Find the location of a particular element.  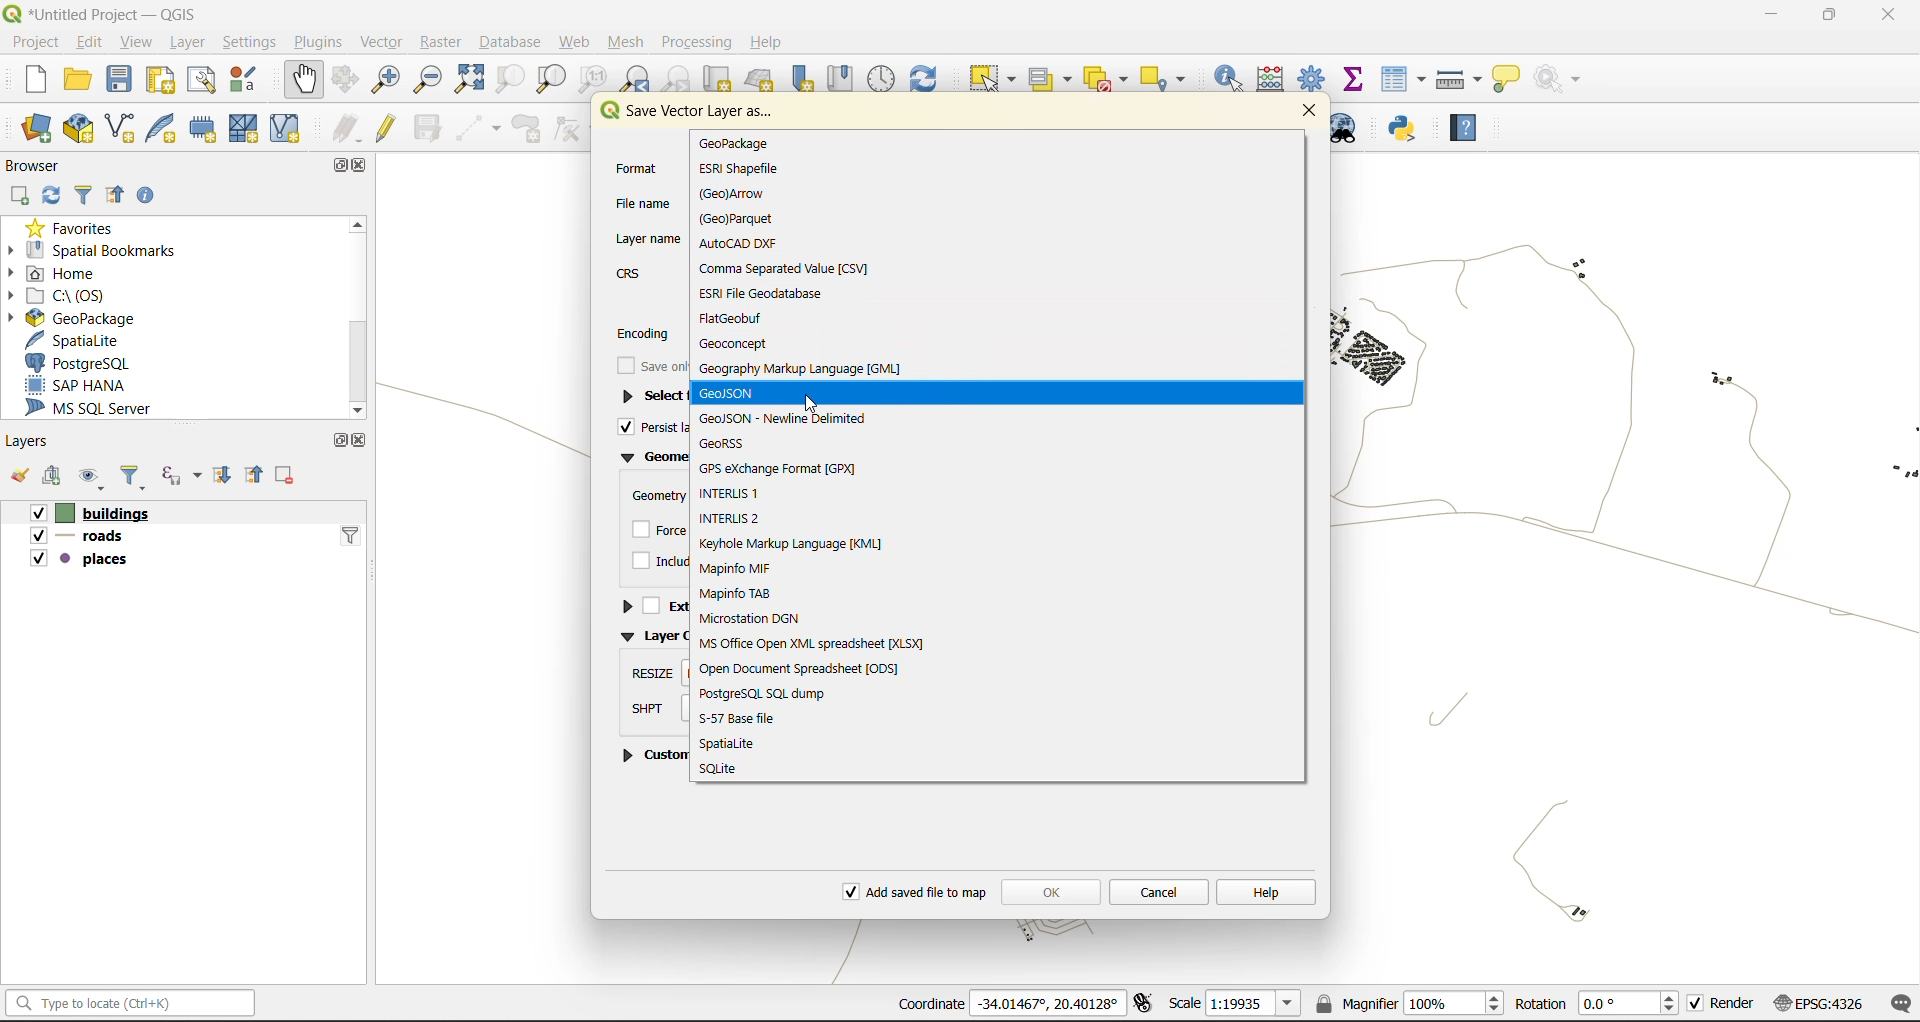

s57 base file is located at coordinates (745, 718).